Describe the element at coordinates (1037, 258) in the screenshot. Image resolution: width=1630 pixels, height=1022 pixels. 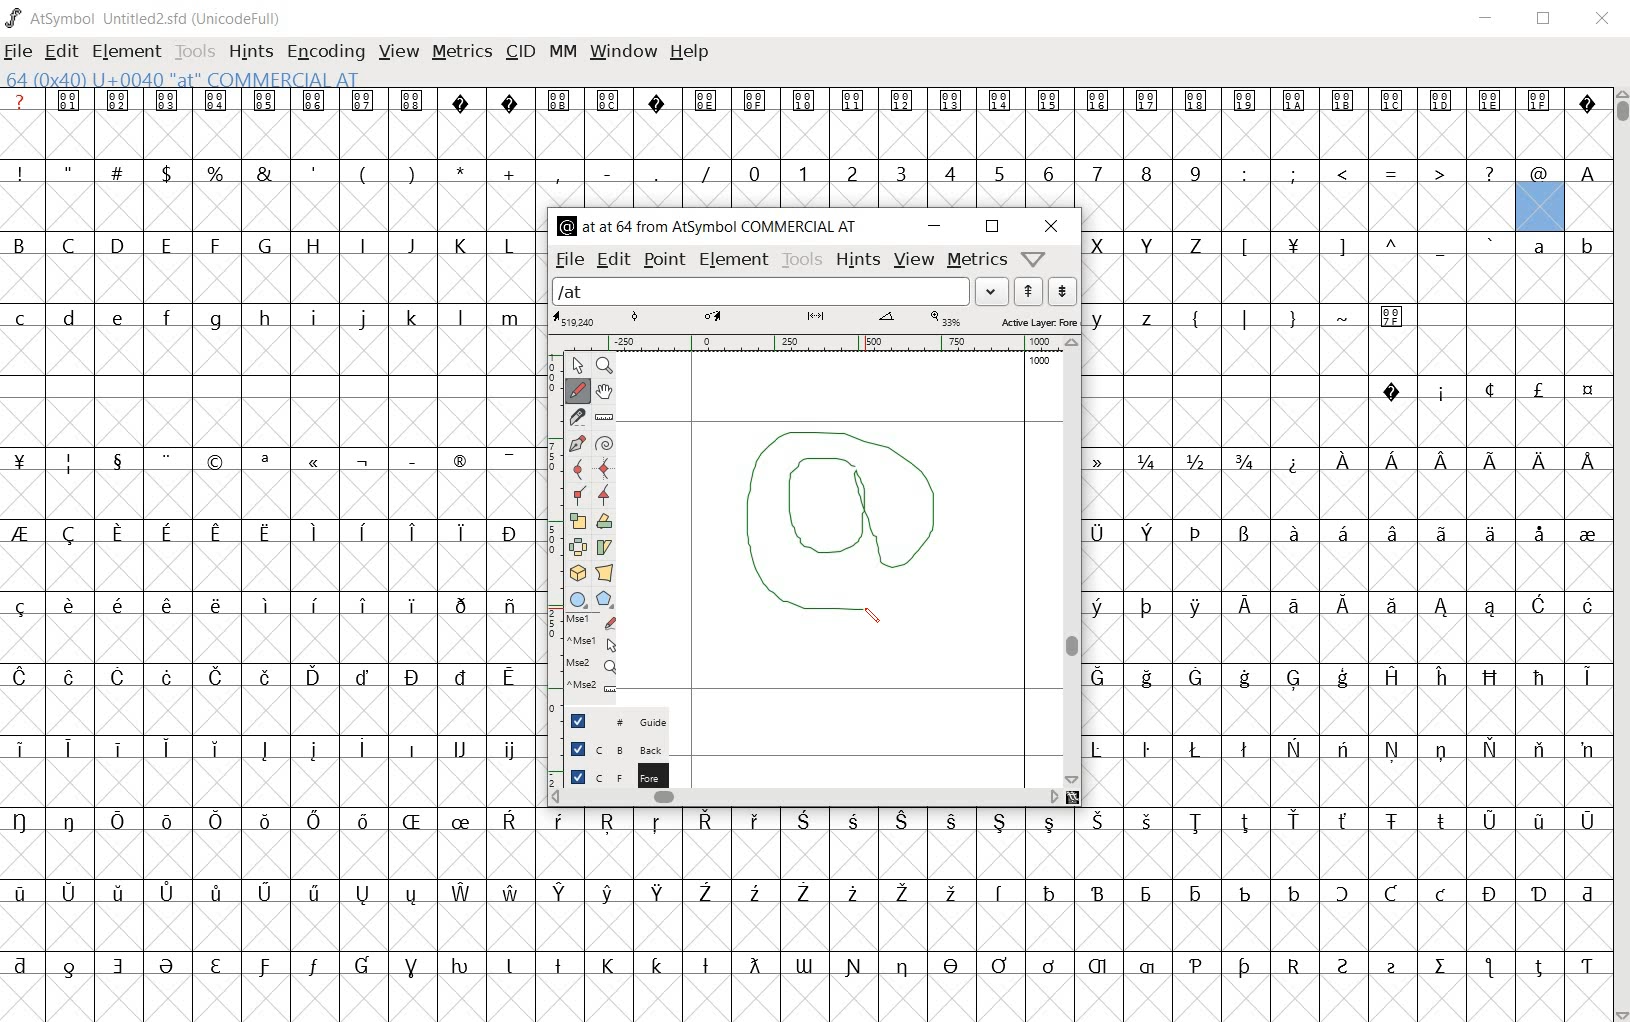
I see `help/window` at that location.